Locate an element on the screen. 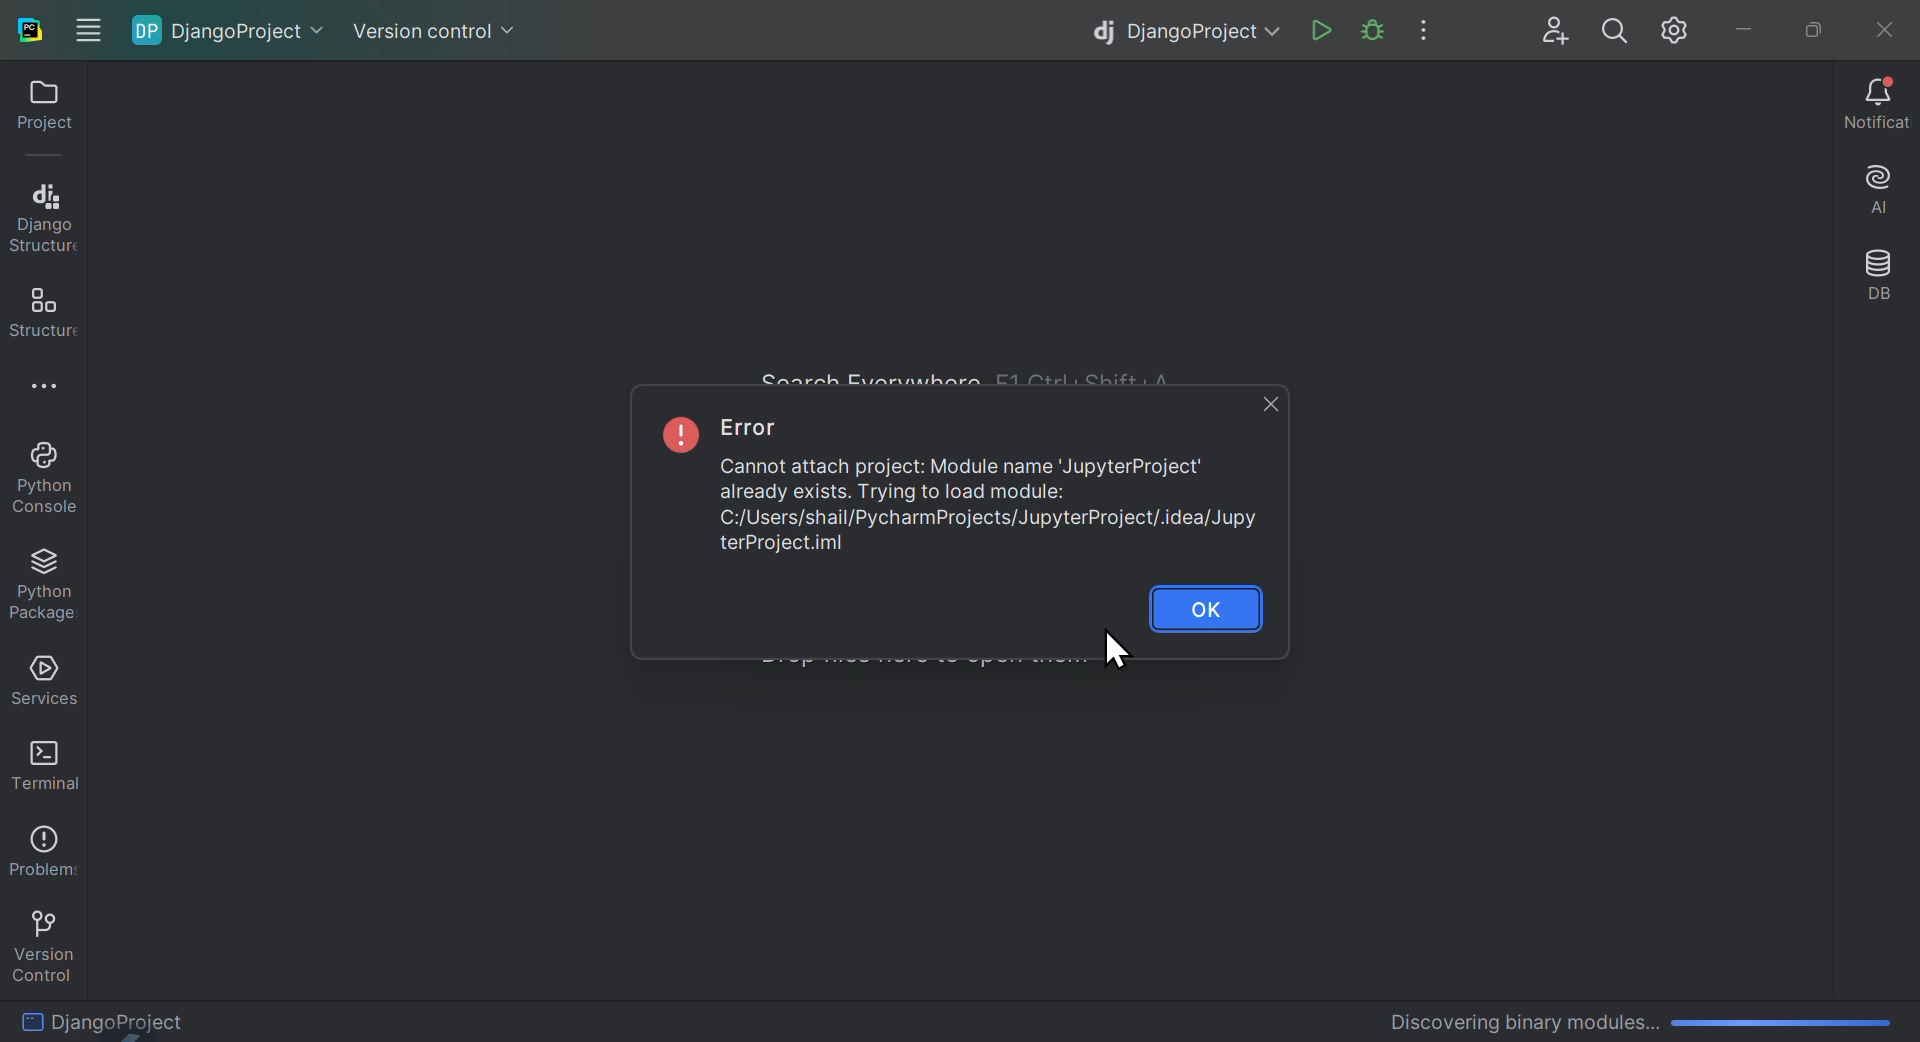 The height and width of the screenshot is (1042, 1920). close is located at coordinates (1263, 403).